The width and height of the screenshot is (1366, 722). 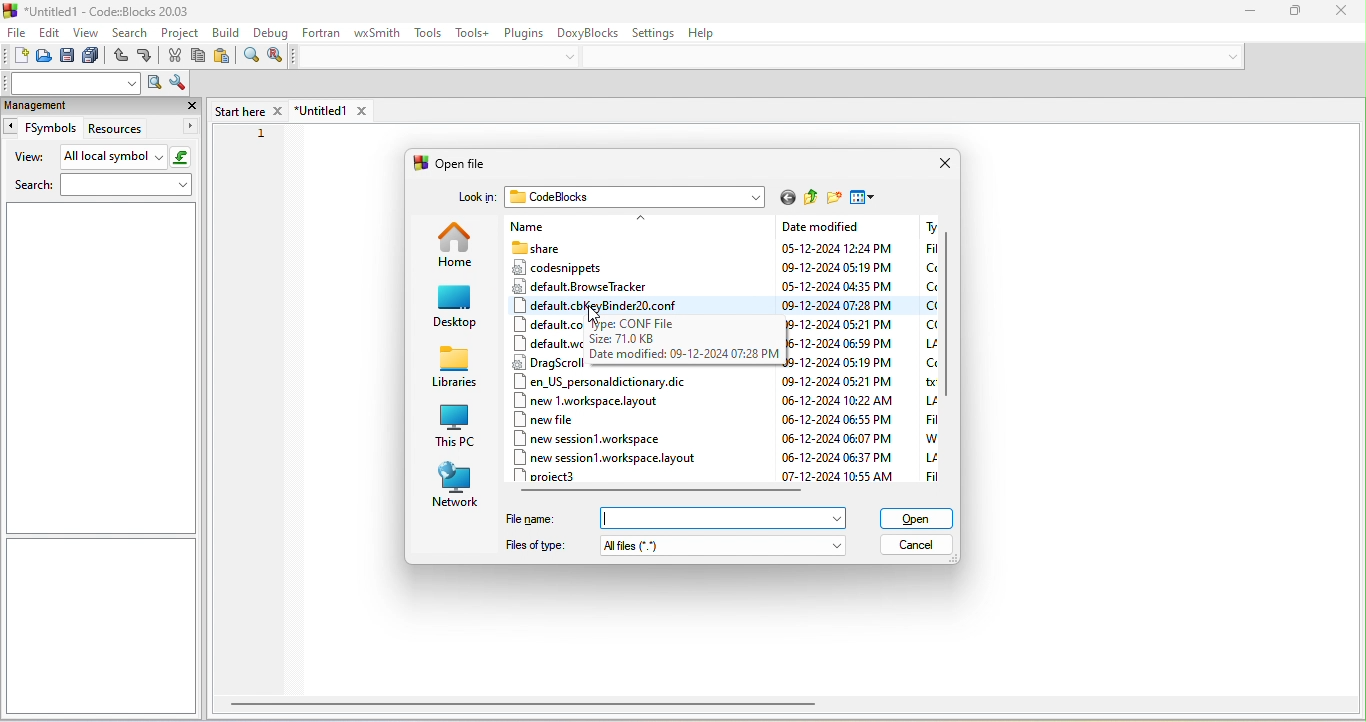 I want to click on date, so click(x=837, y=266).